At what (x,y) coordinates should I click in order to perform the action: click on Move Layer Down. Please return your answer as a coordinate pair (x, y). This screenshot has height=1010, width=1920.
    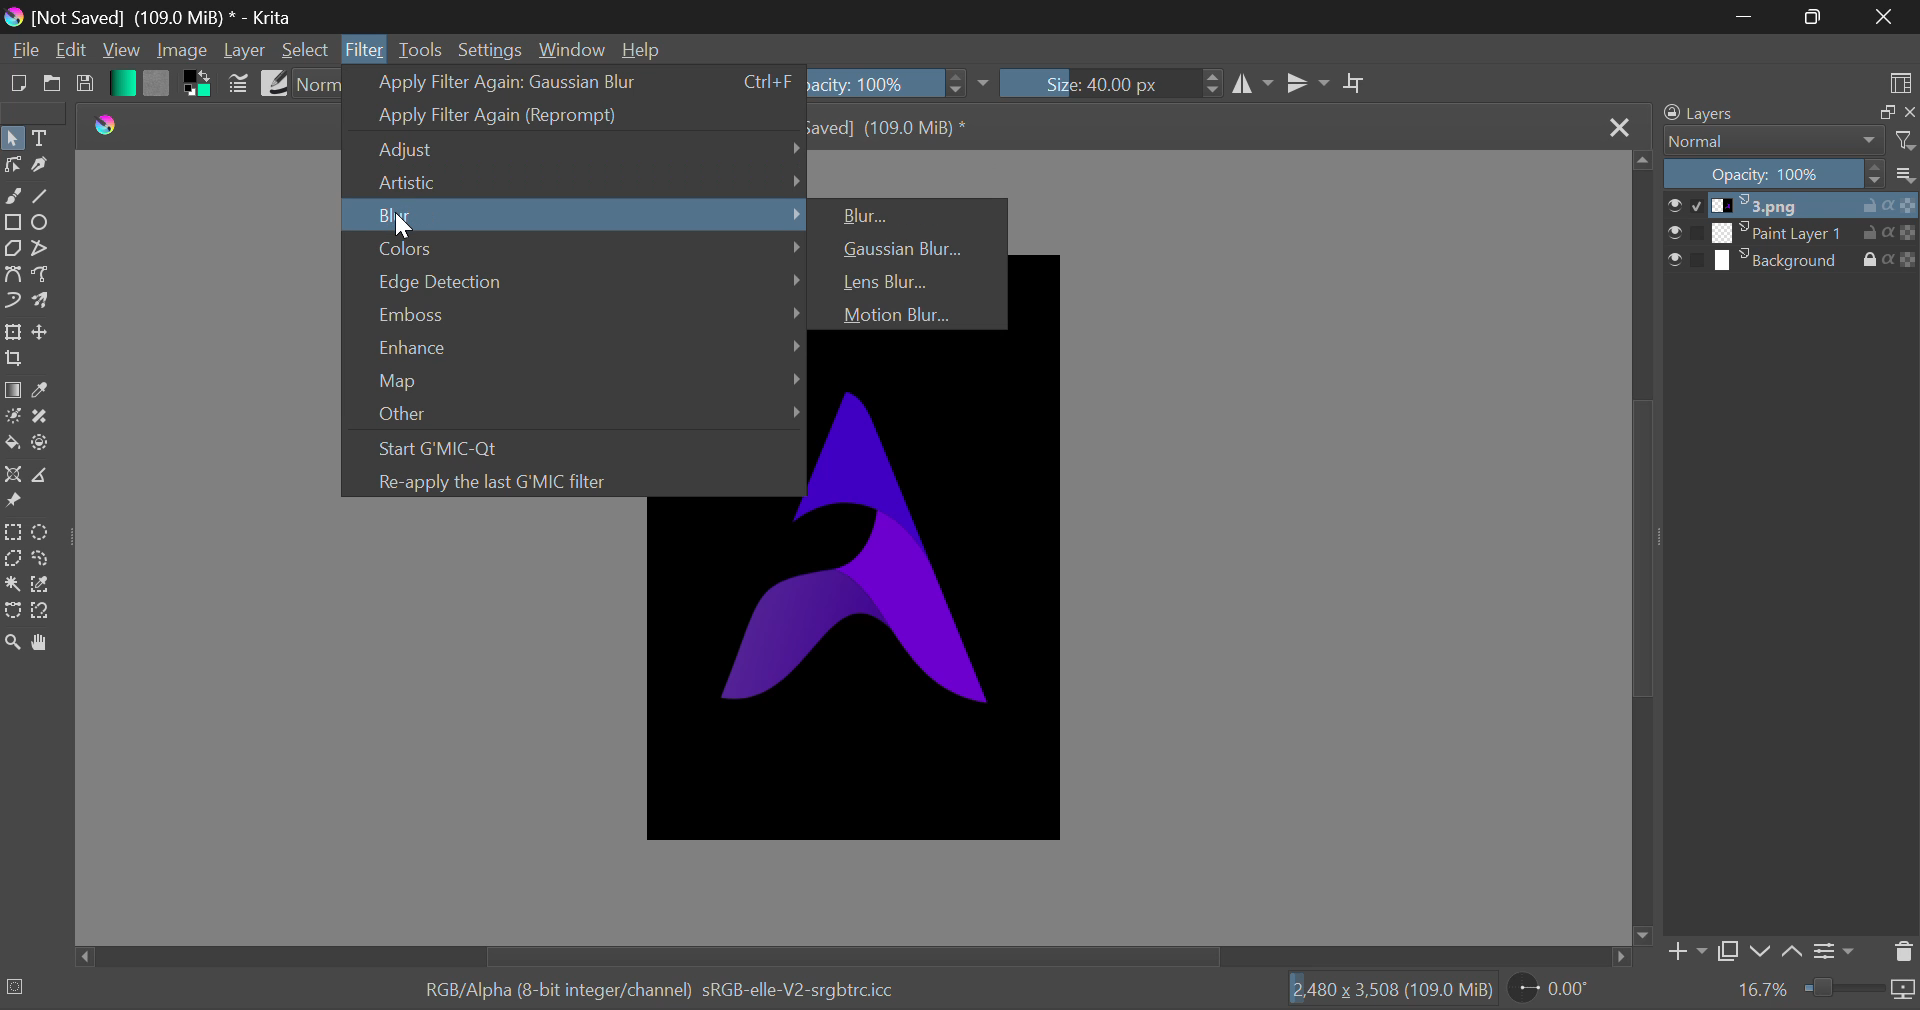
    Looking at the image, I should click on (1760, 951).